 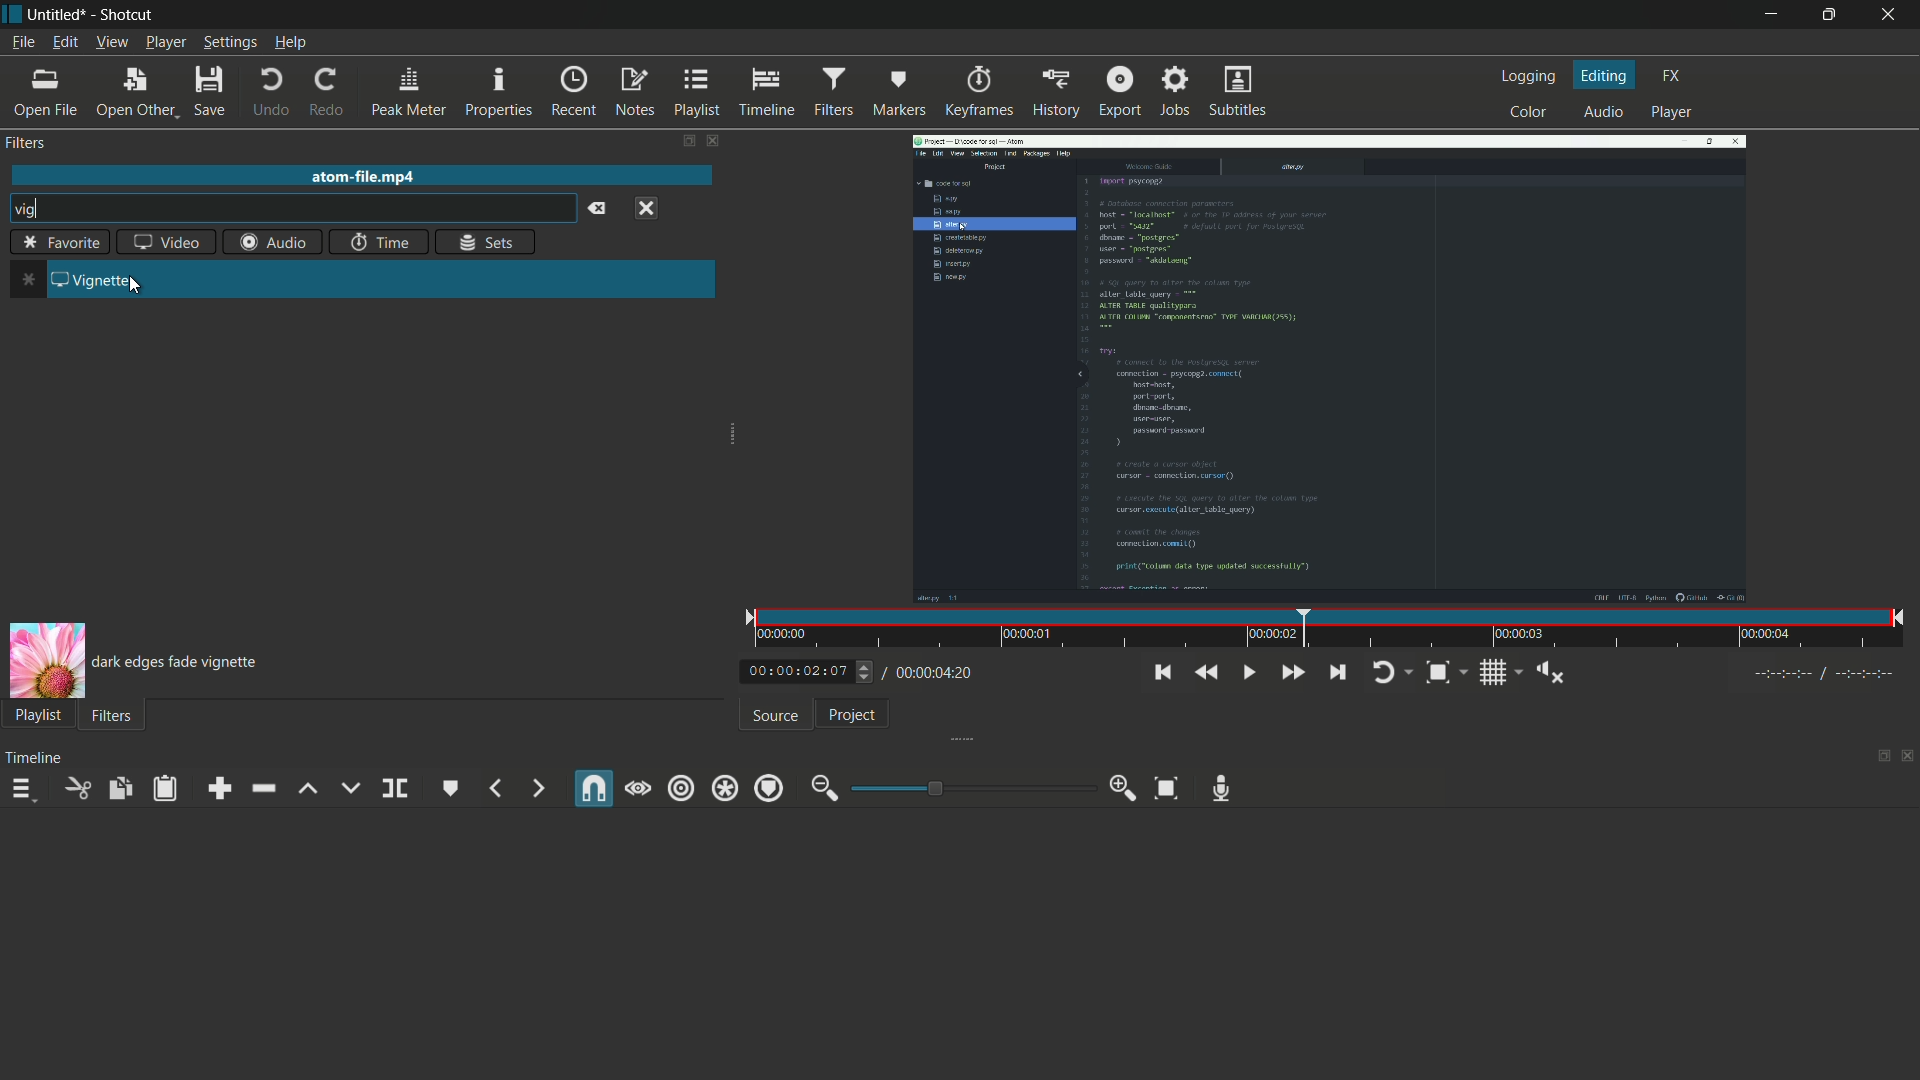 I want to click on help menu, so click(x=290, y=42).